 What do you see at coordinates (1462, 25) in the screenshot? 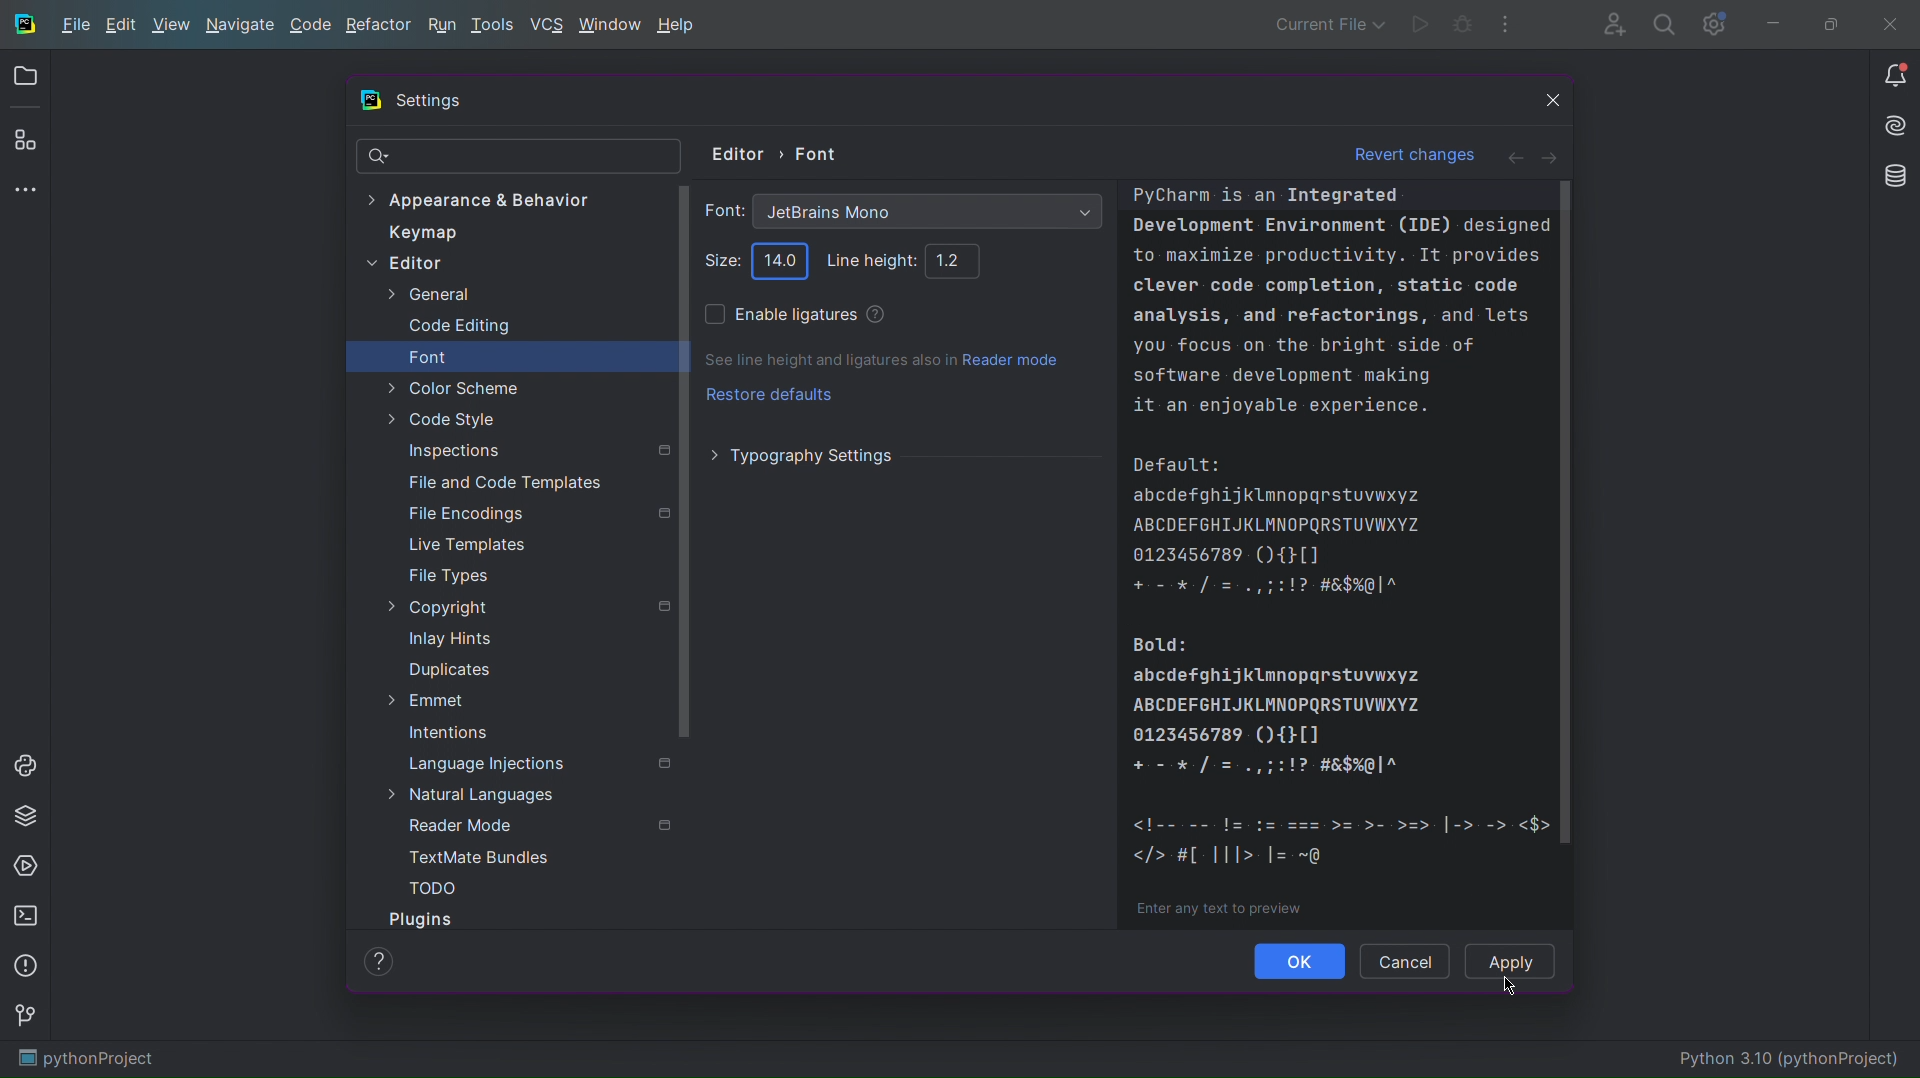
I see `Bug Test` at bounding box center [1462, 25].